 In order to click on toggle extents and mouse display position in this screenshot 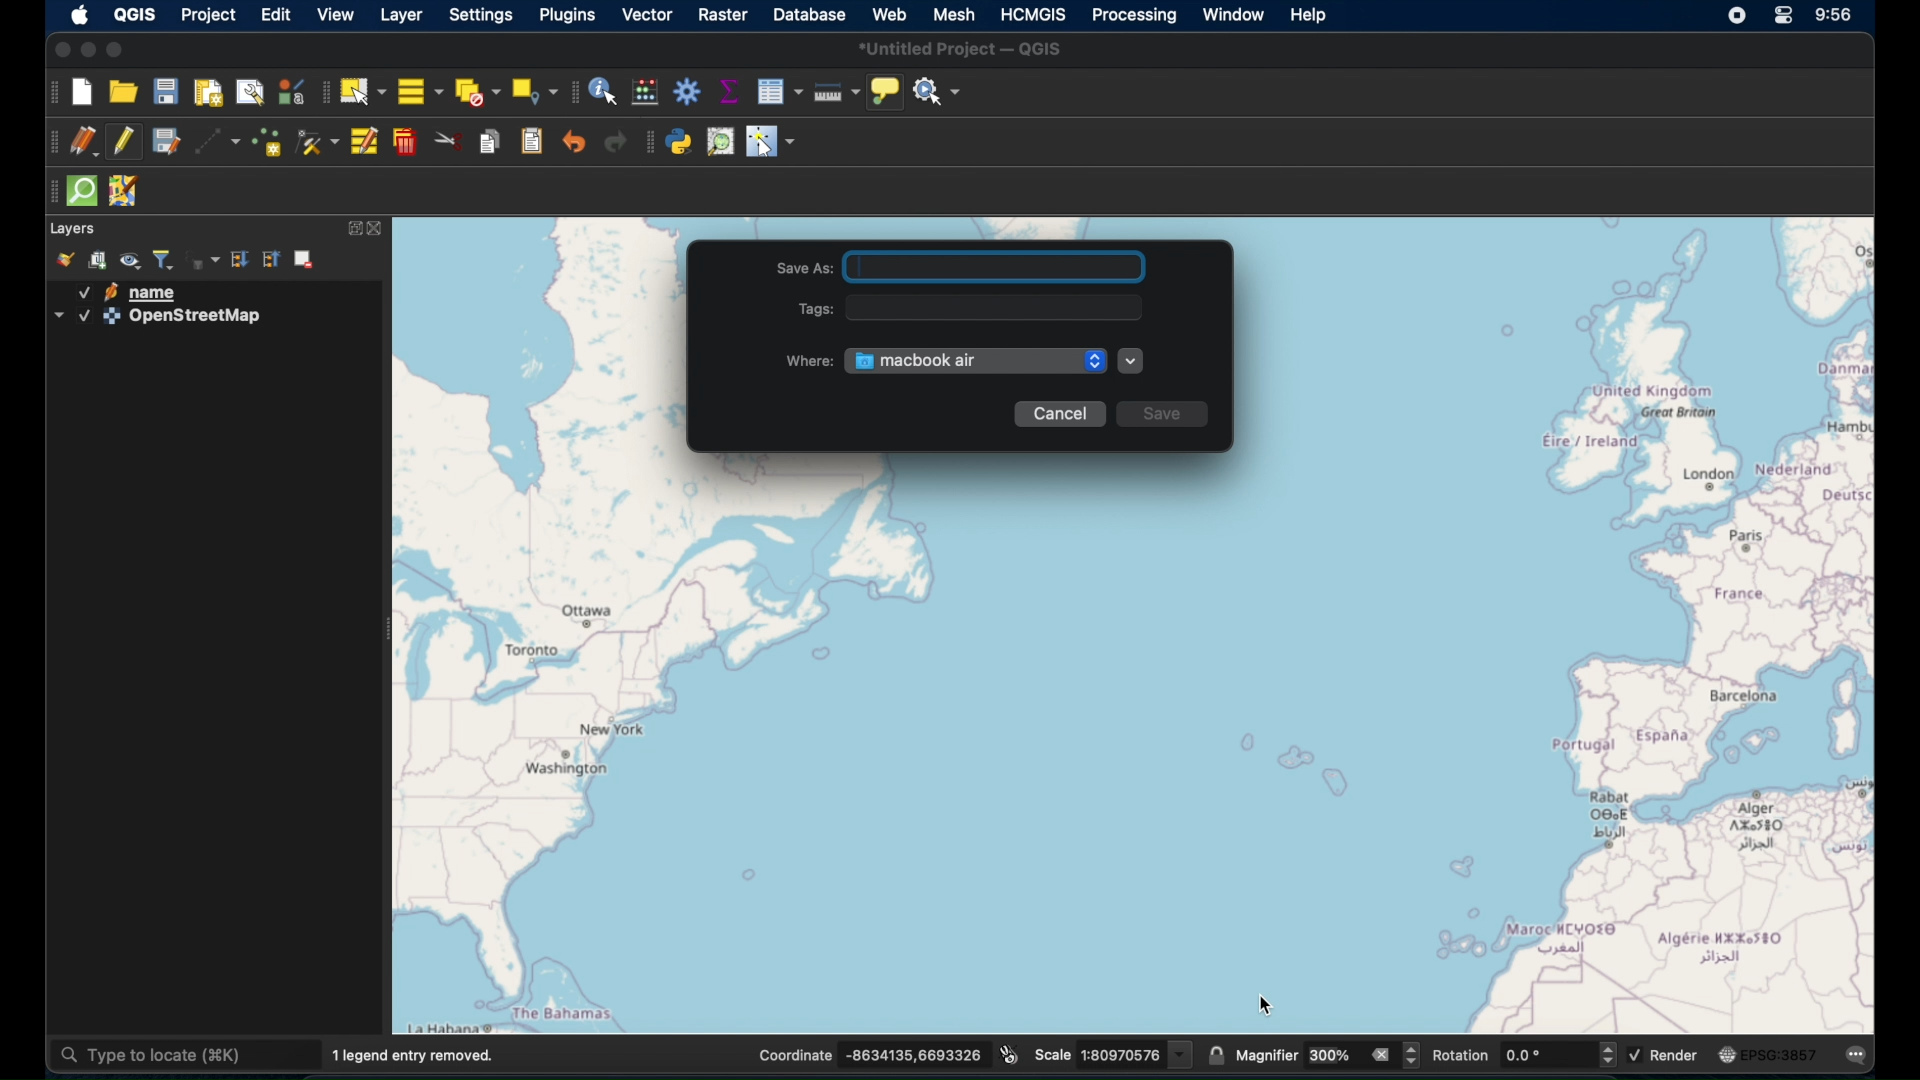, I will do `click(1012, 1053)`.